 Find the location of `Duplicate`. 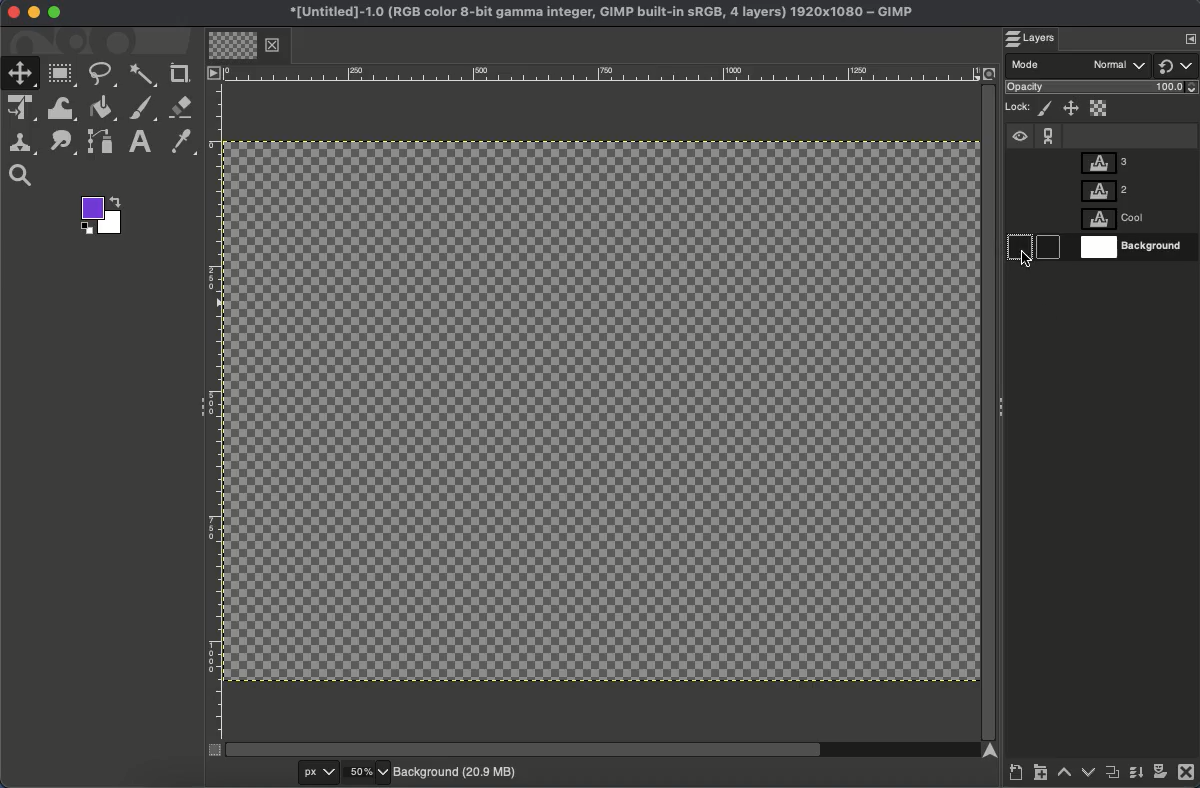

Duplicate is located at coordinates (1113, 776).